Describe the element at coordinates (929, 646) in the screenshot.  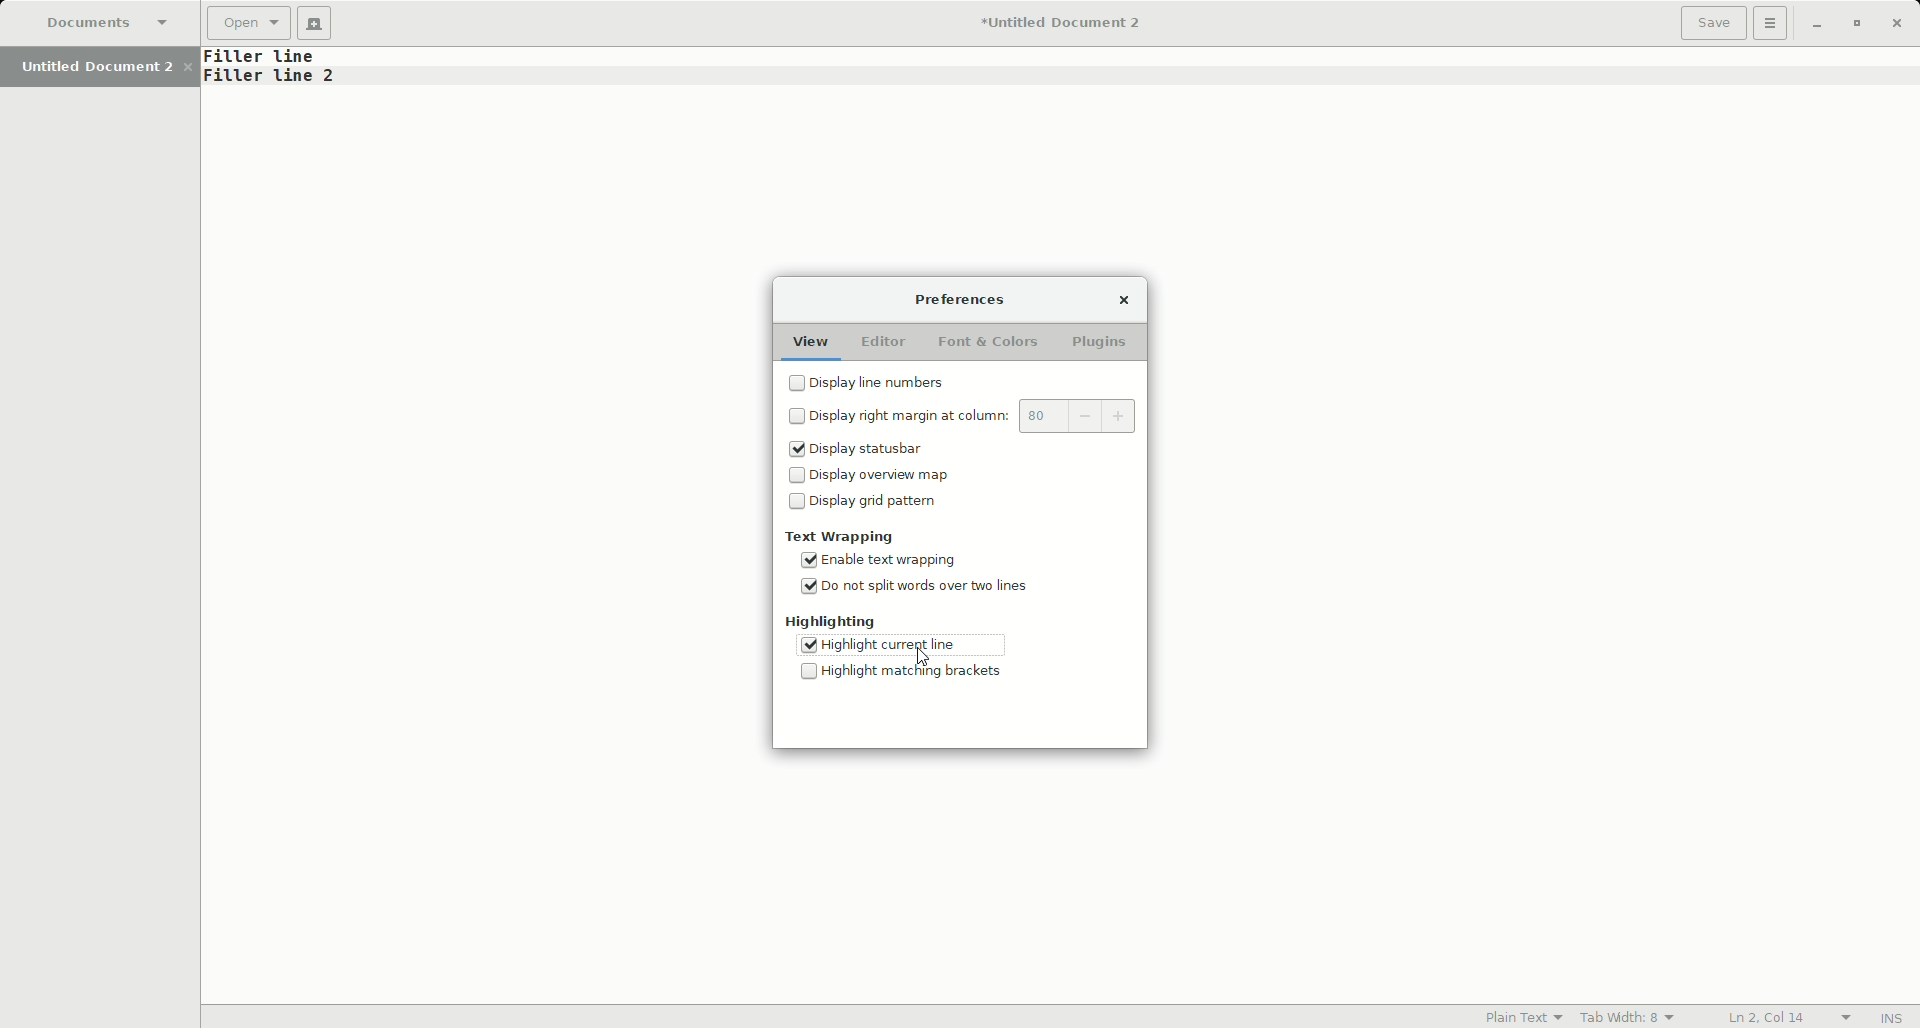
I see `Current line` at that location.